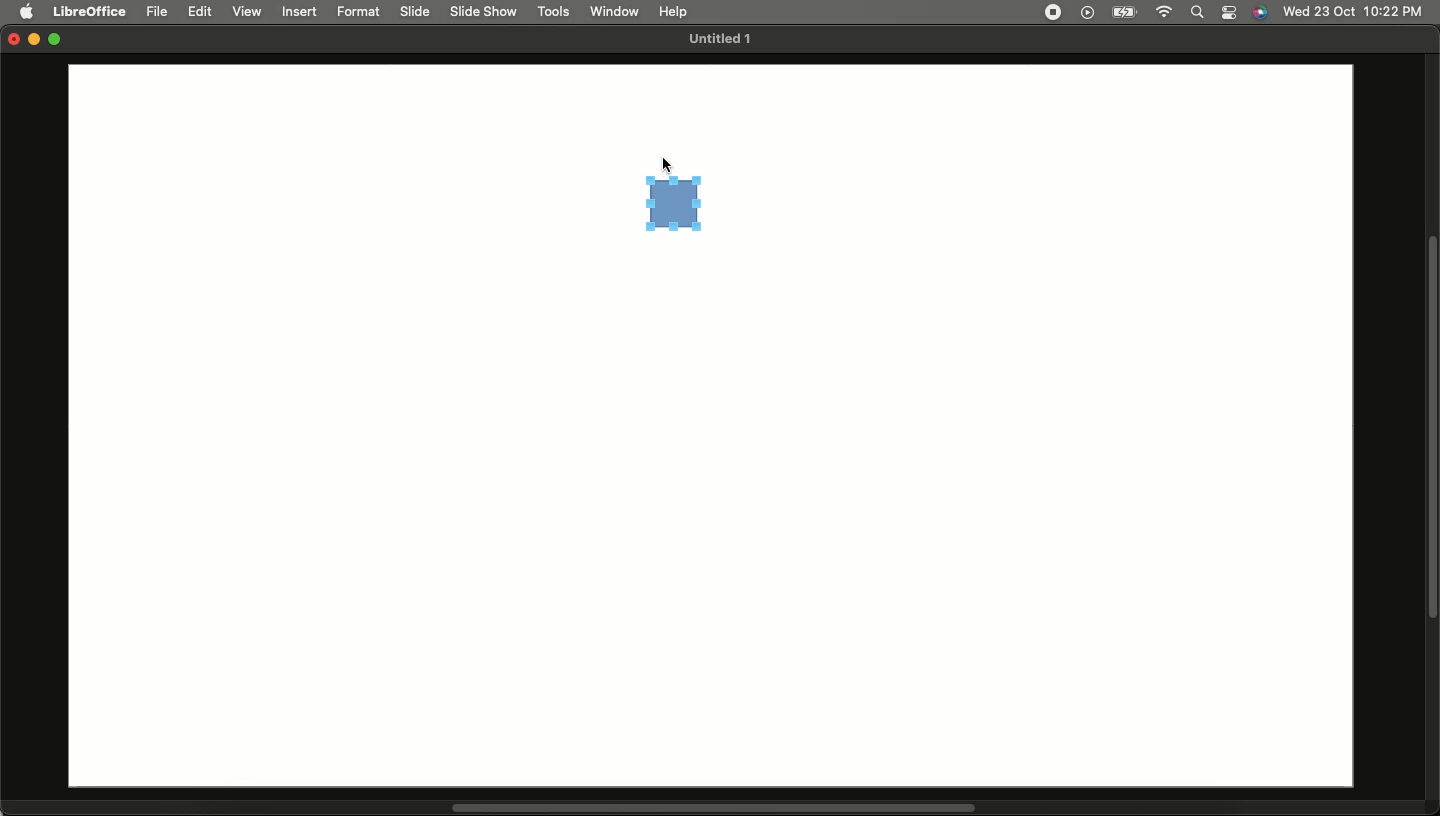 The height and width of the screenshot is (816, 1440). Describe the element at coordinates (1163, 13) in the screenshot. I see `Internet` at that location.